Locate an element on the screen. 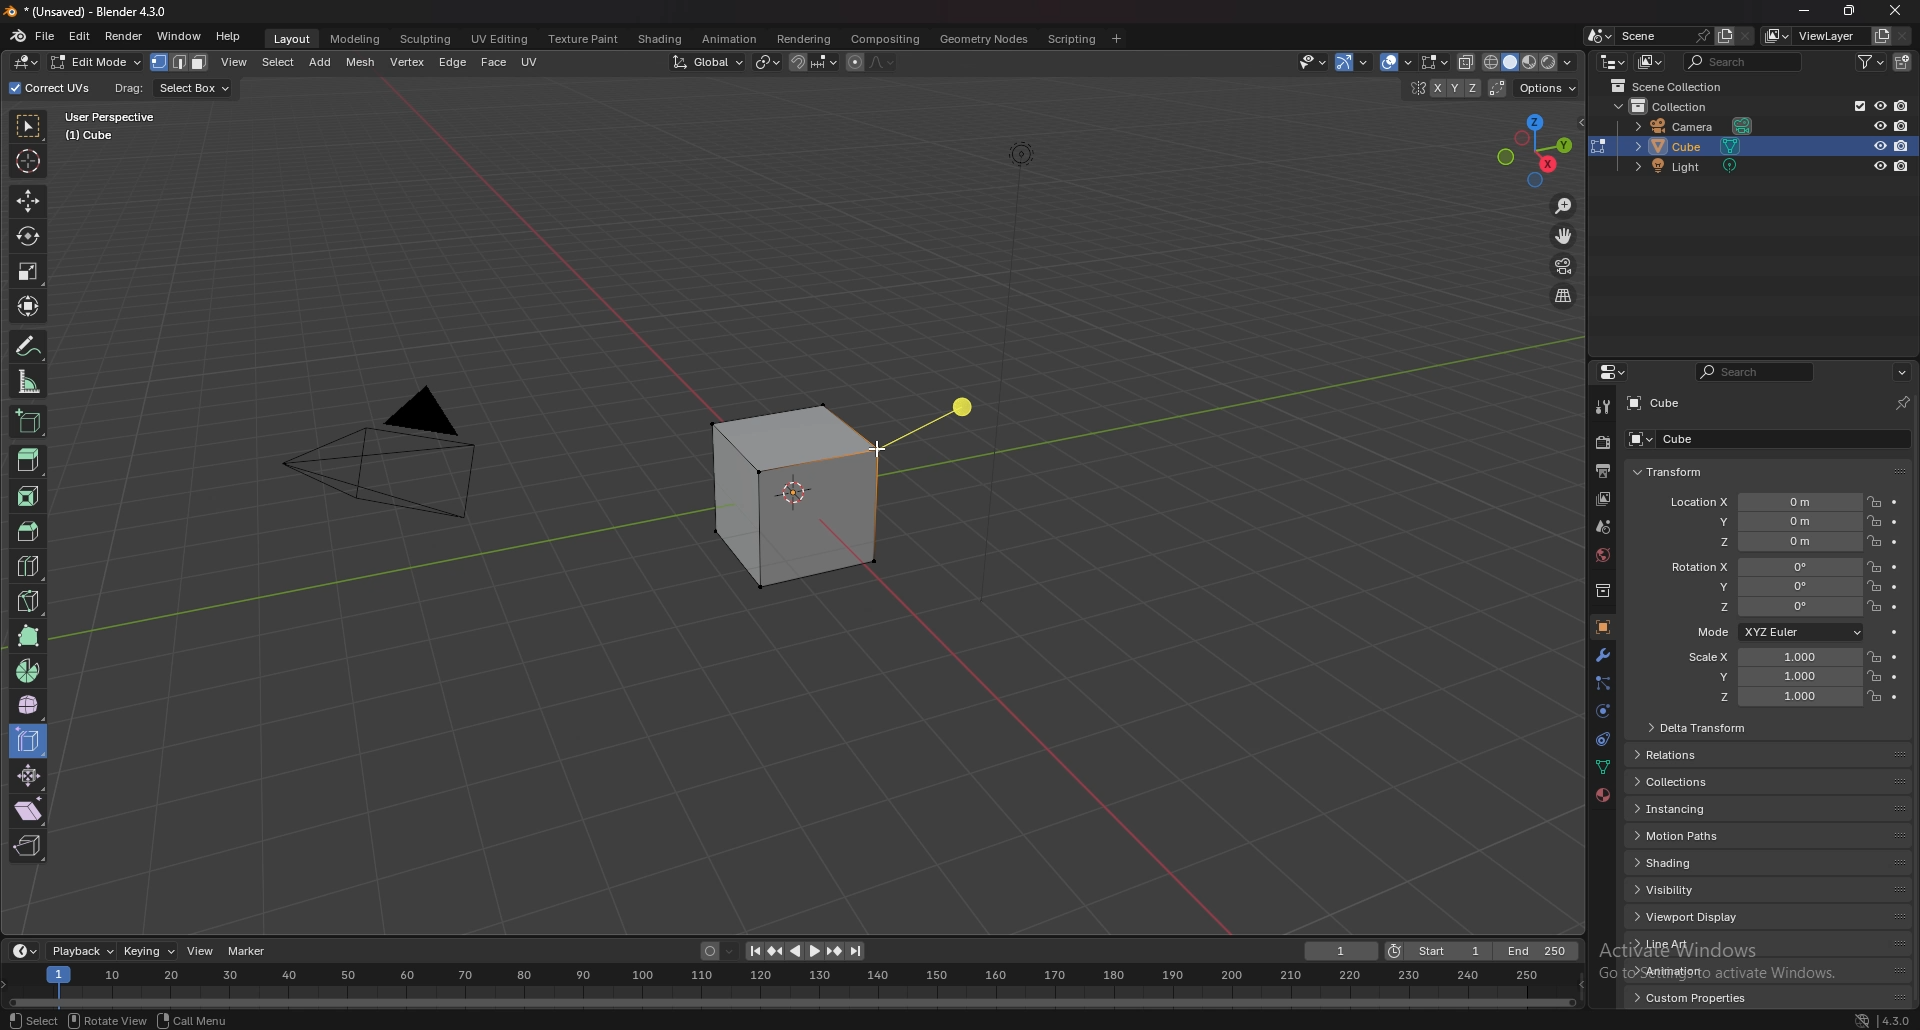 The image size is (1920, 1030). lock is located at coordinates (1874, 501).